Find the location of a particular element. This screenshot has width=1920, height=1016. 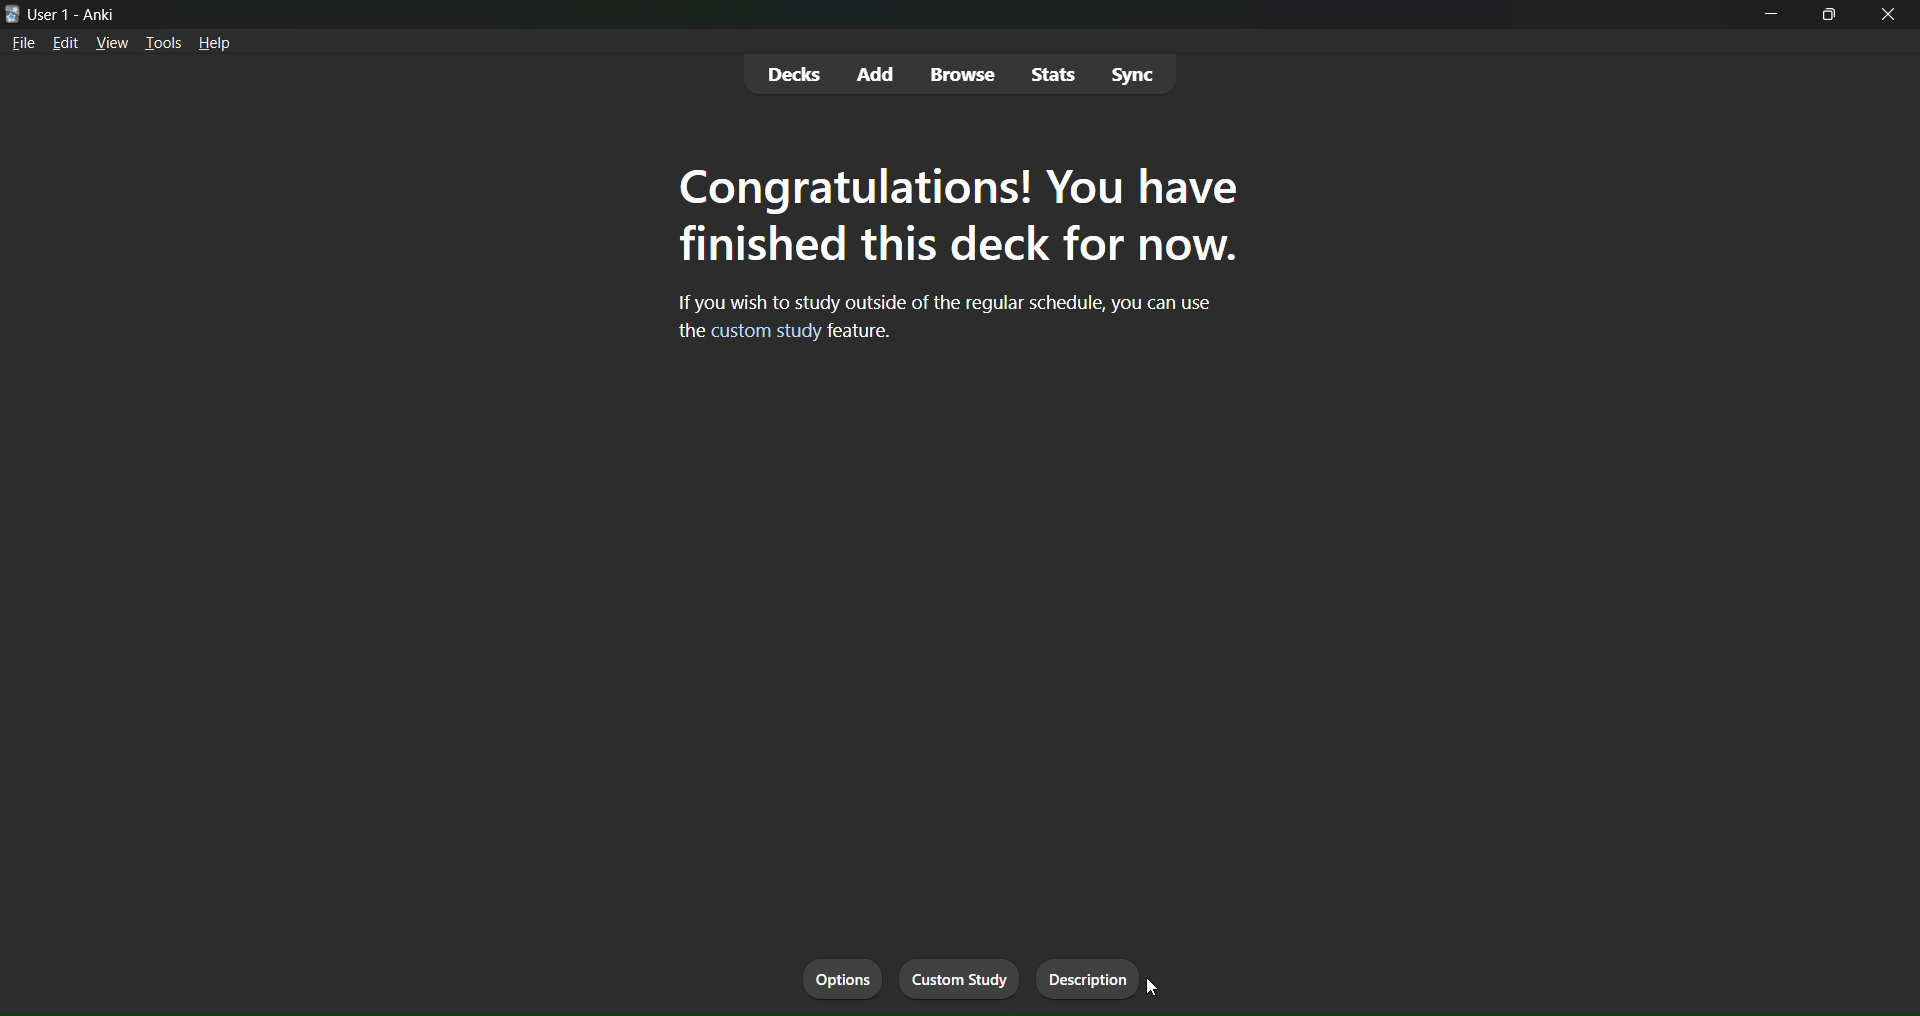

stats is located at coordinates (1052, 73).